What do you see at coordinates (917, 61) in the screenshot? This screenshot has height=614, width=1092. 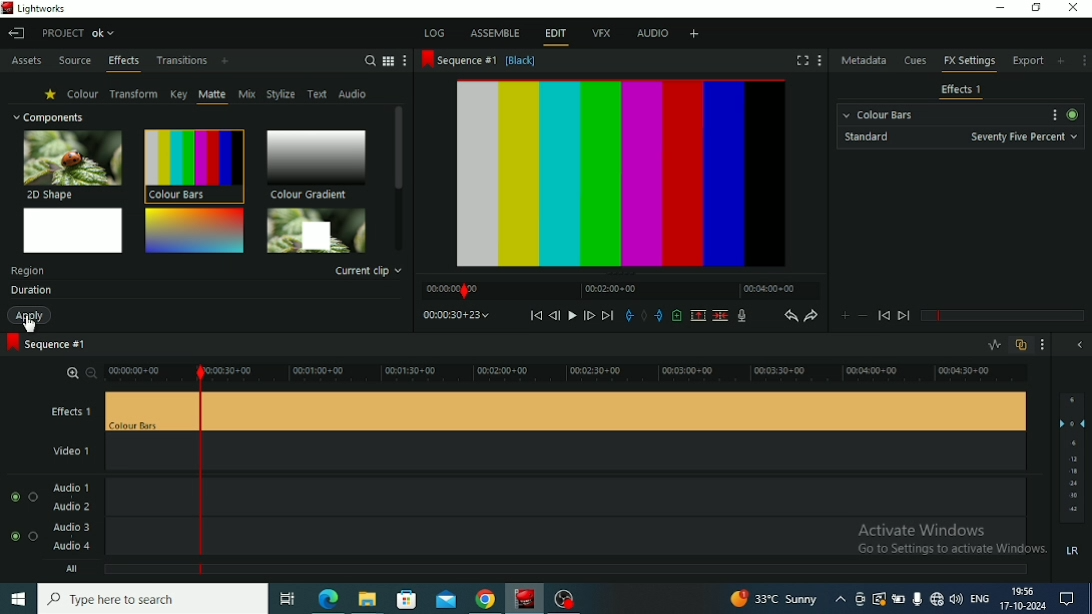 I see `Cues` at bounding box center [917, 61].